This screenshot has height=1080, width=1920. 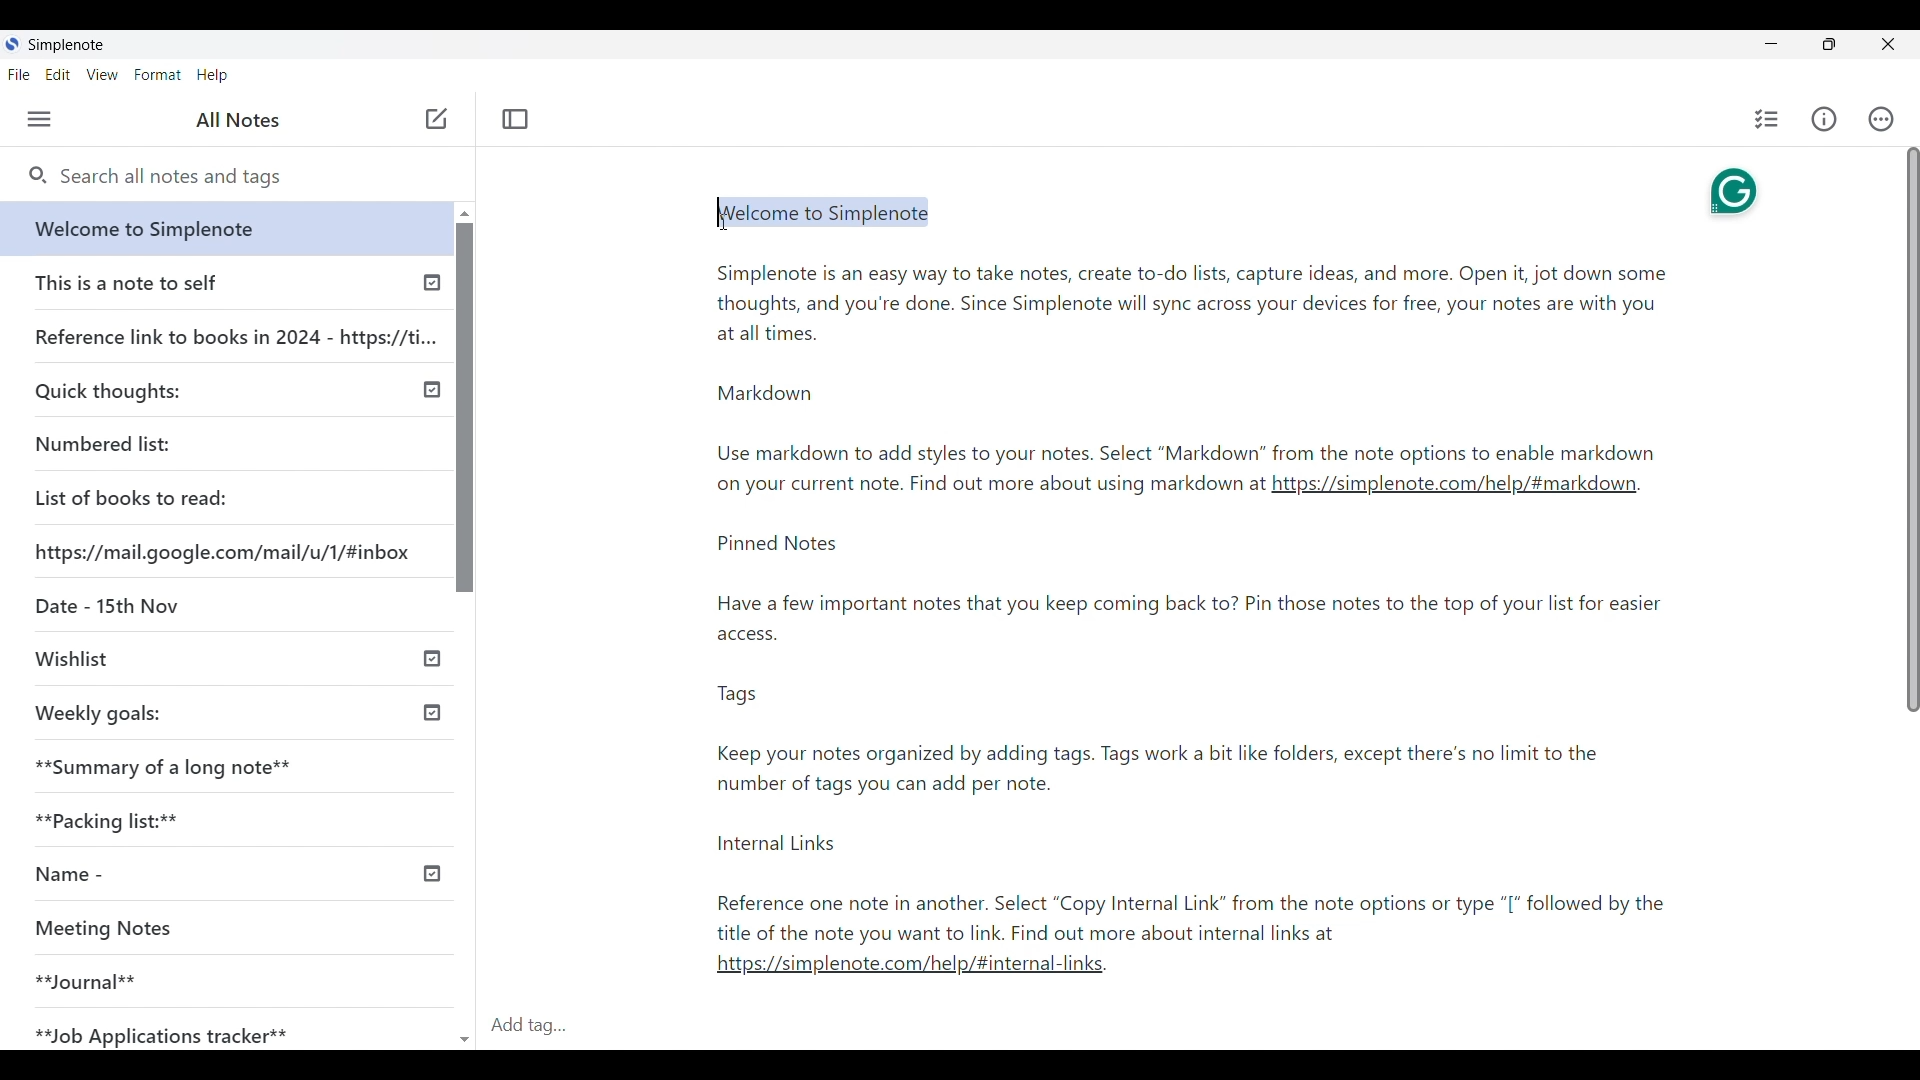 What do you see at coordinates (157, 75) in the screenshot?
I see `Format menu` at bounding box center [157, 75].